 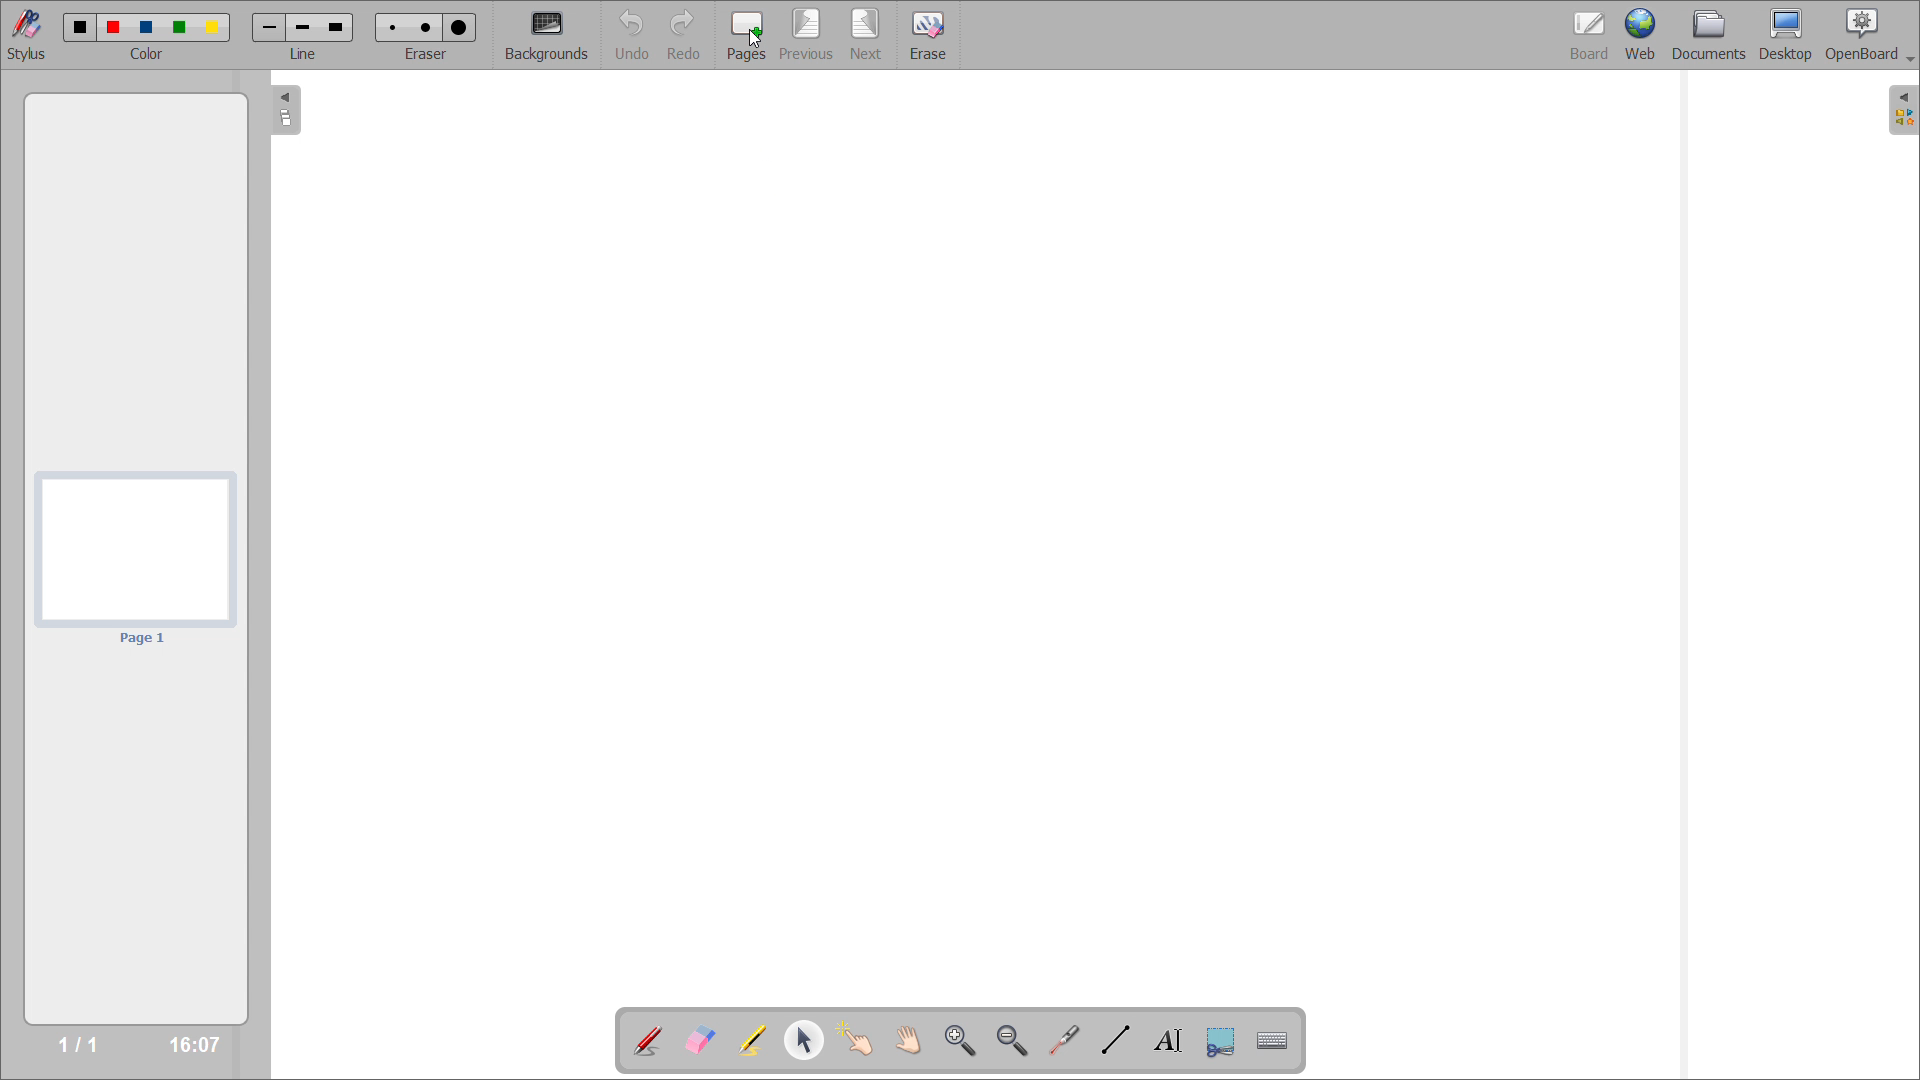 I want to click on cursor, so click(x=754, y=40).